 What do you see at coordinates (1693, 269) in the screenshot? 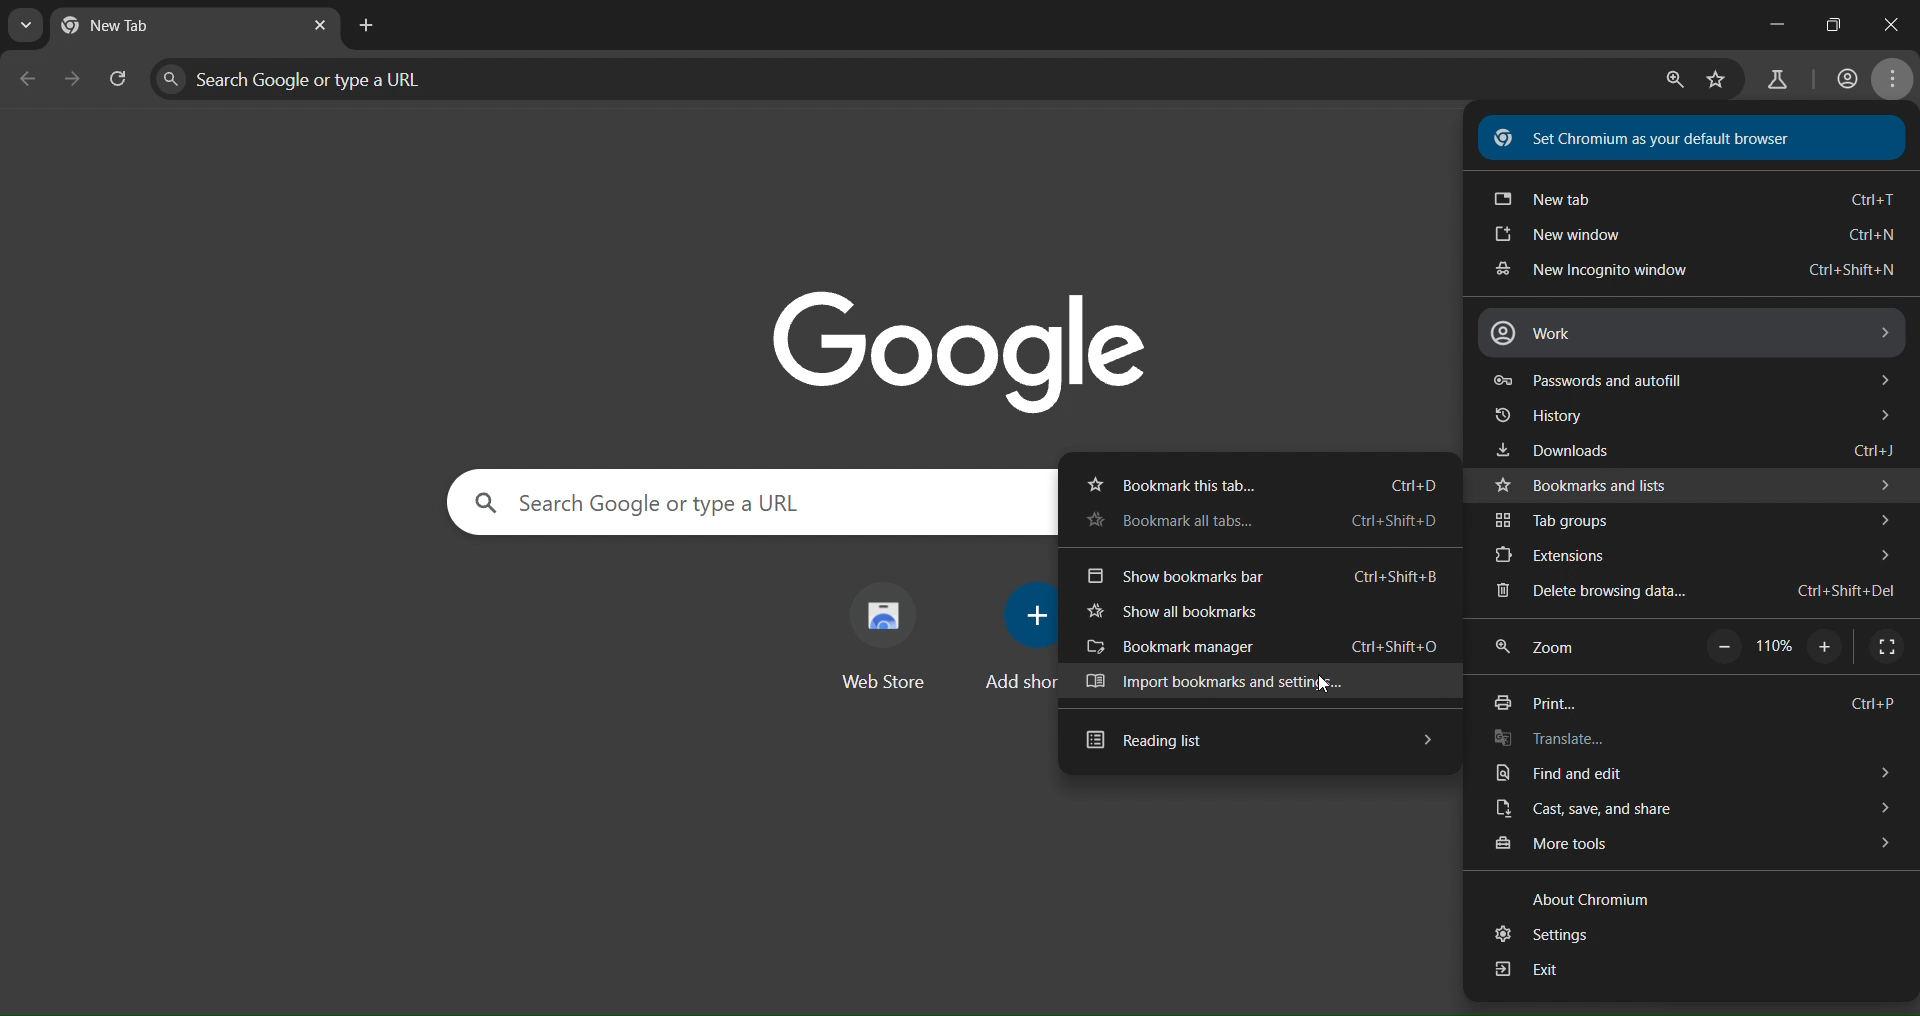
I see `new incognito window` at bounding box center [1693, 269].